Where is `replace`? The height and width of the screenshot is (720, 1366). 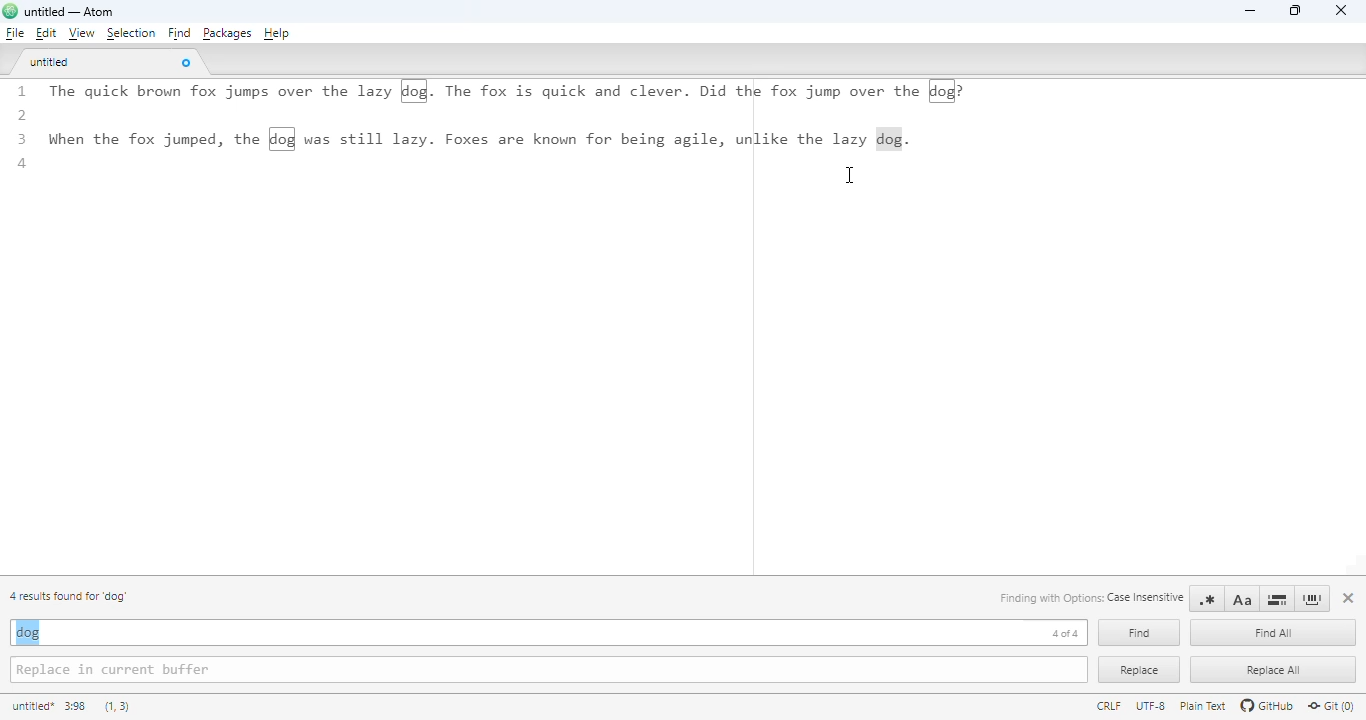 replace is located at coordinates (1139, 670).